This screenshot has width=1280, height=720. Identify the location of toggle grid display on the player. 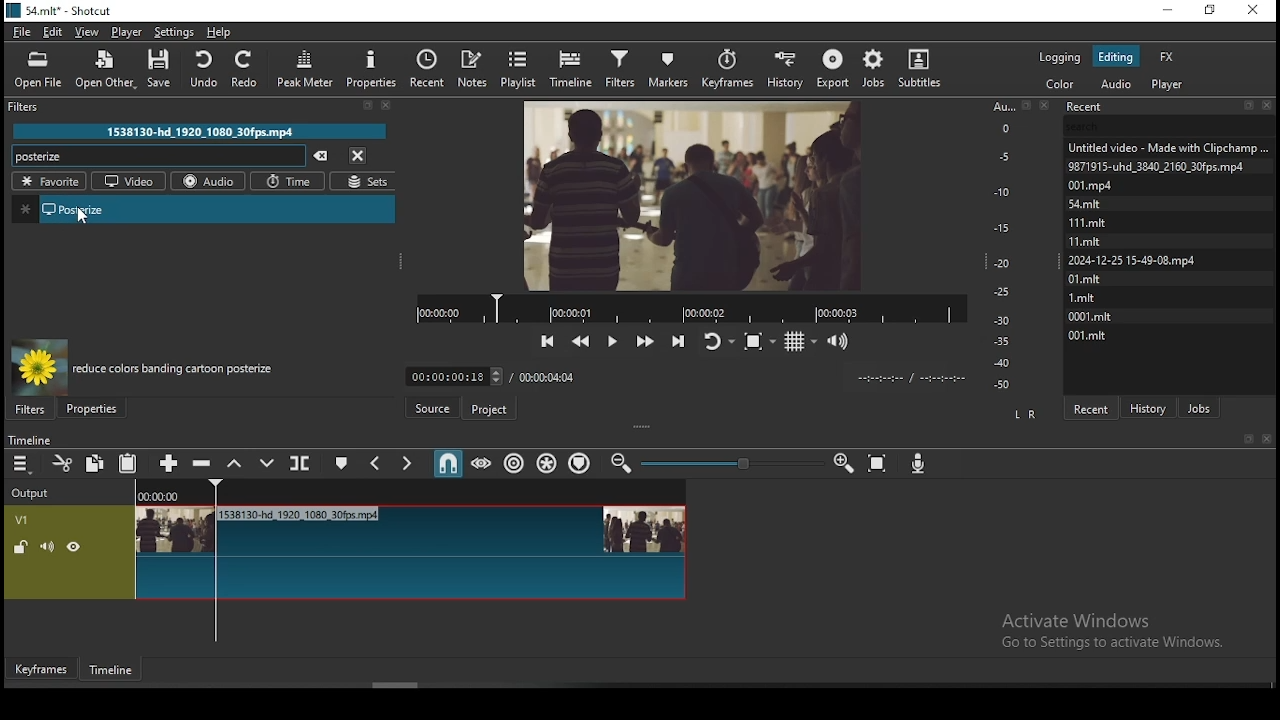
(798, 339).